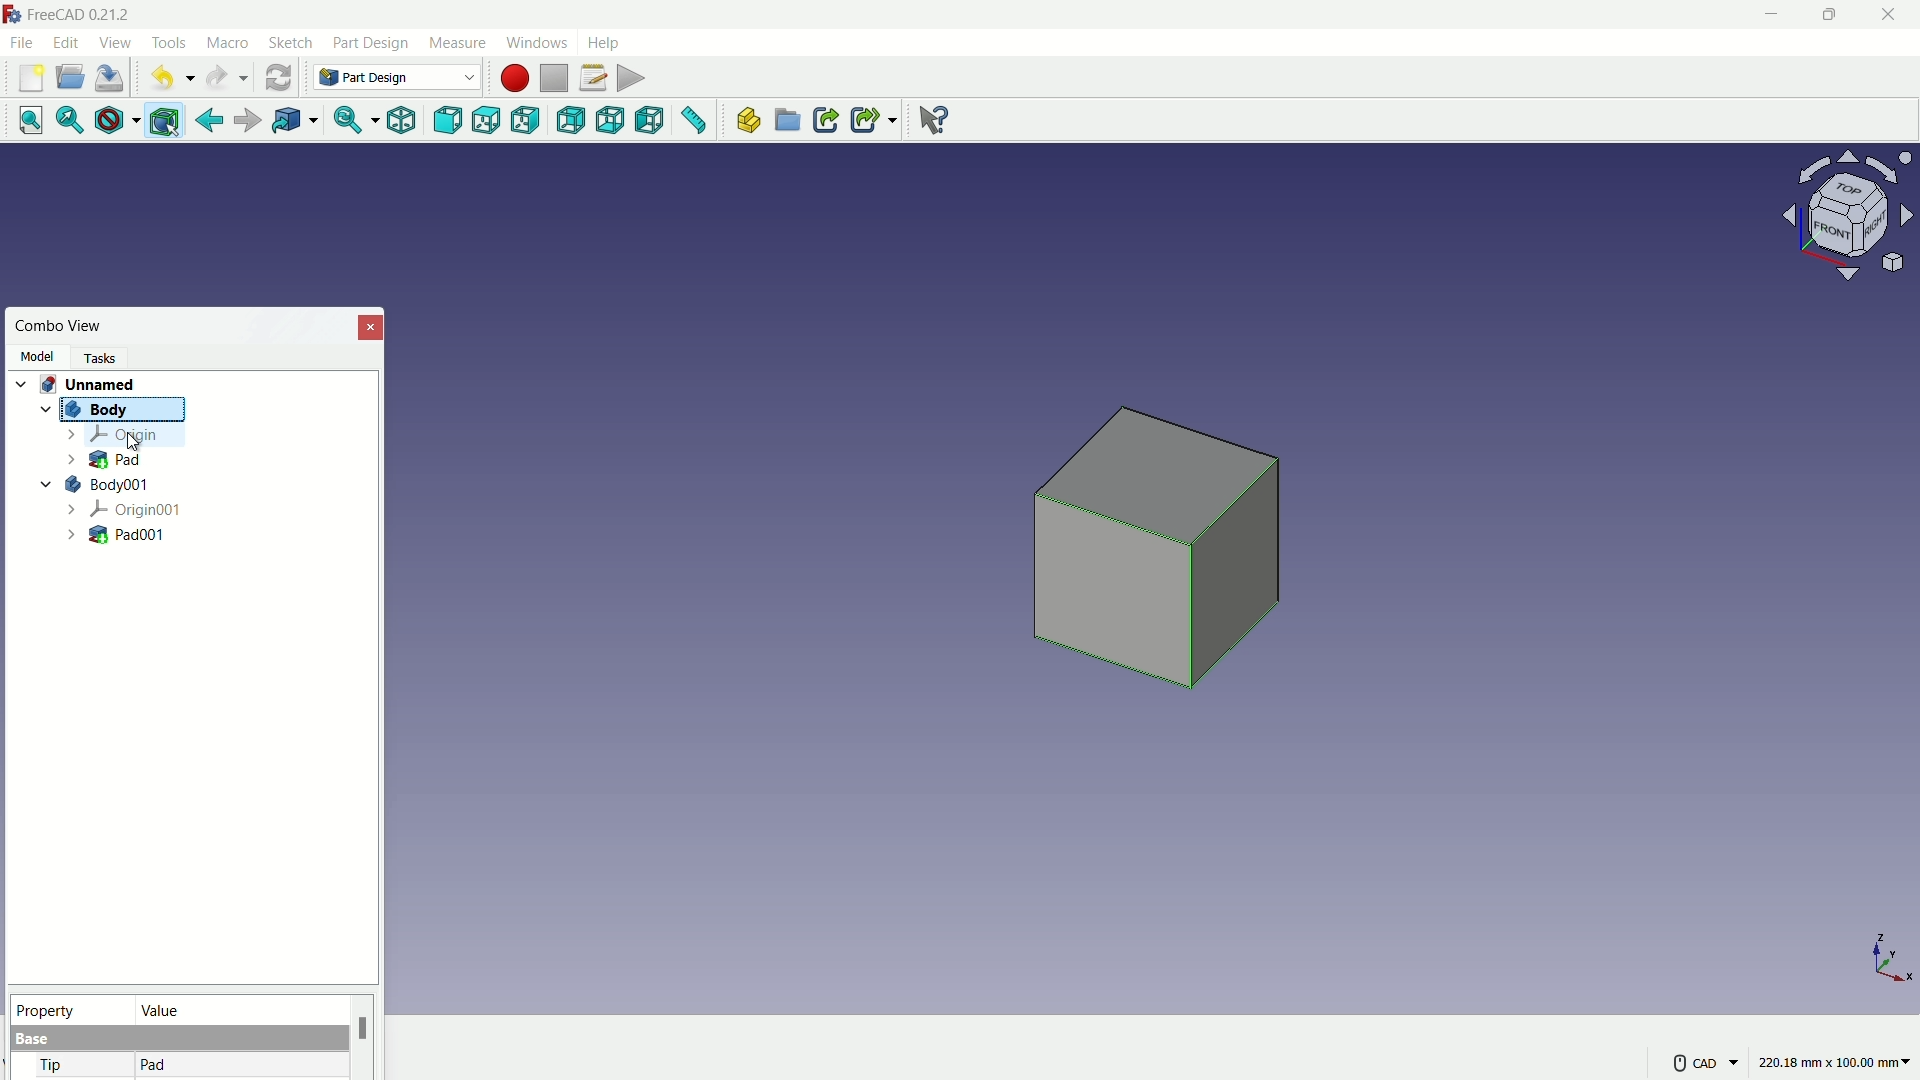 The height and width of the screenshot is (1080, 1920). What do you see at coordinates (245, 123) in the screenshot?
I see `forward` at bounding box center [245, 123].